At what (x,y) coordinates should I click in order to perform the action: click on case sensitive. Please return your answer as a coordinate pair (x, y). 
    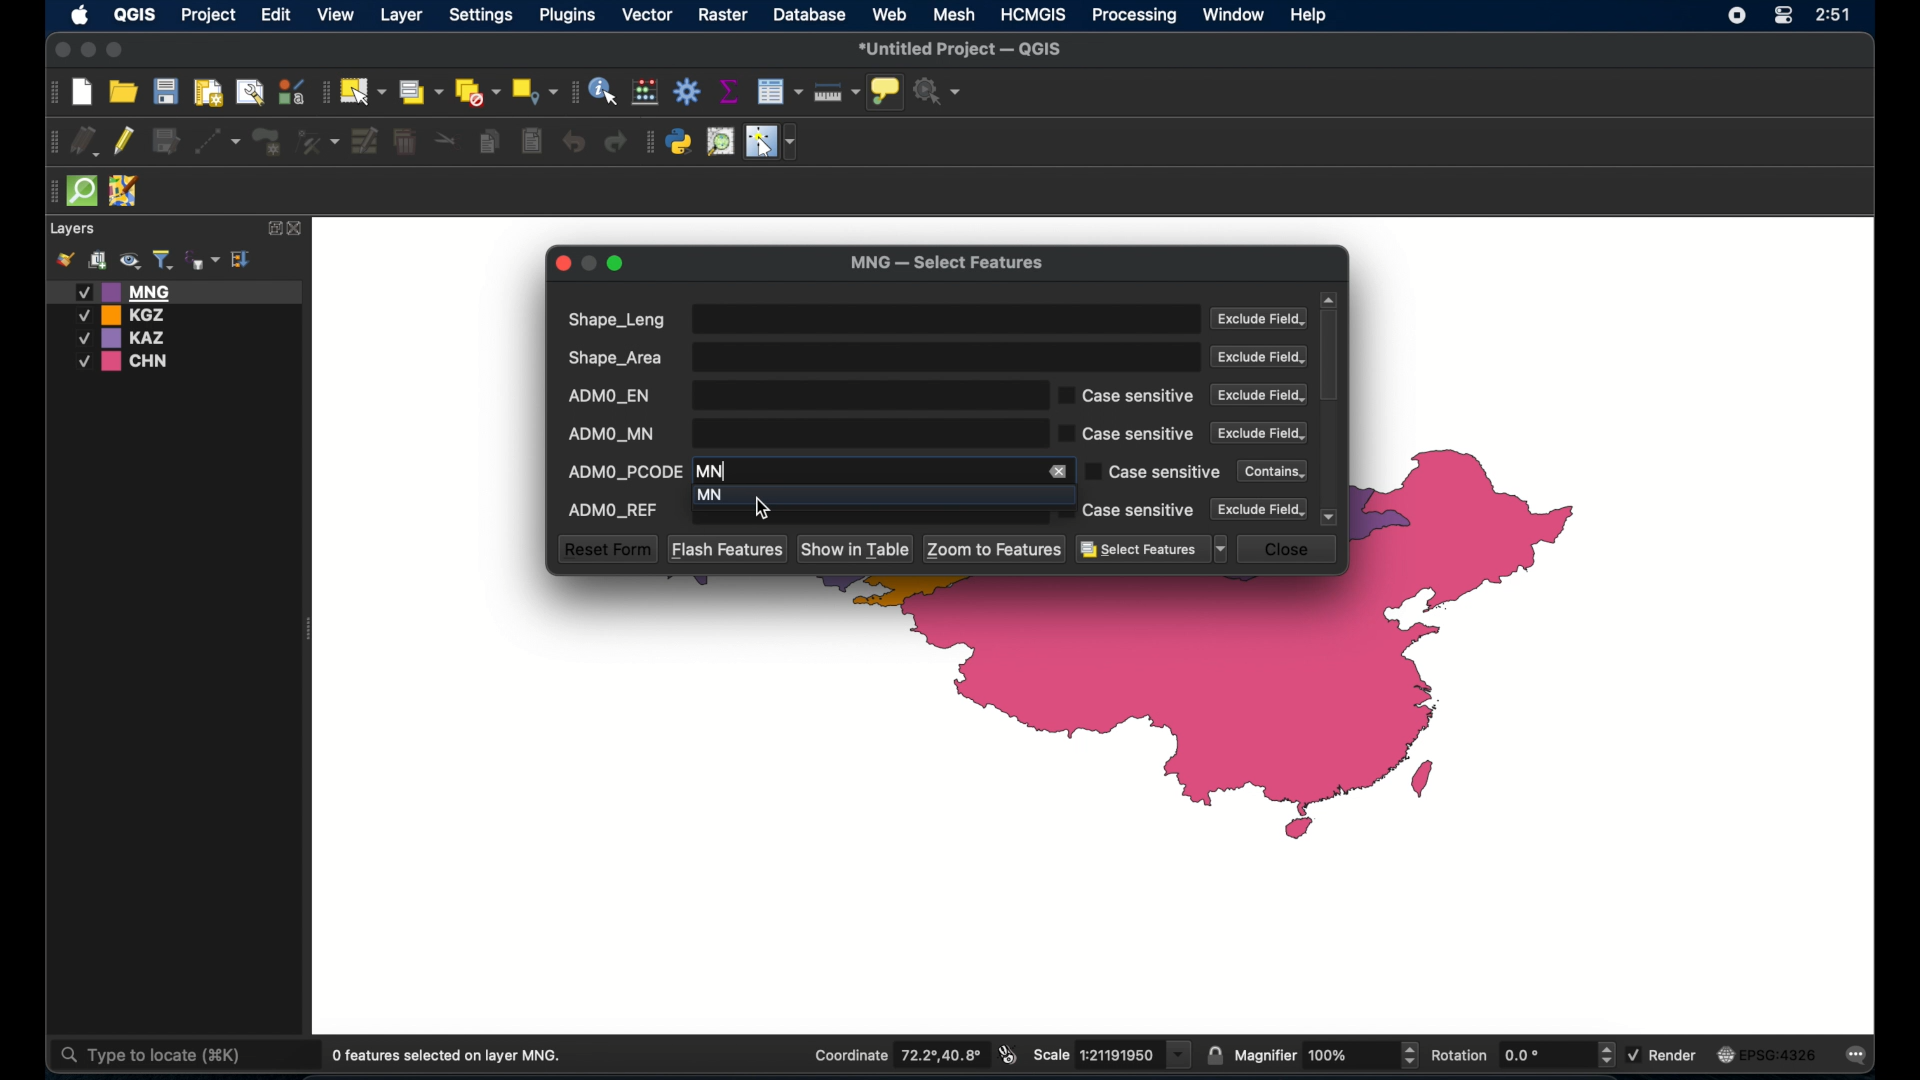
    Looking at the image, I should click on (1151, 472).